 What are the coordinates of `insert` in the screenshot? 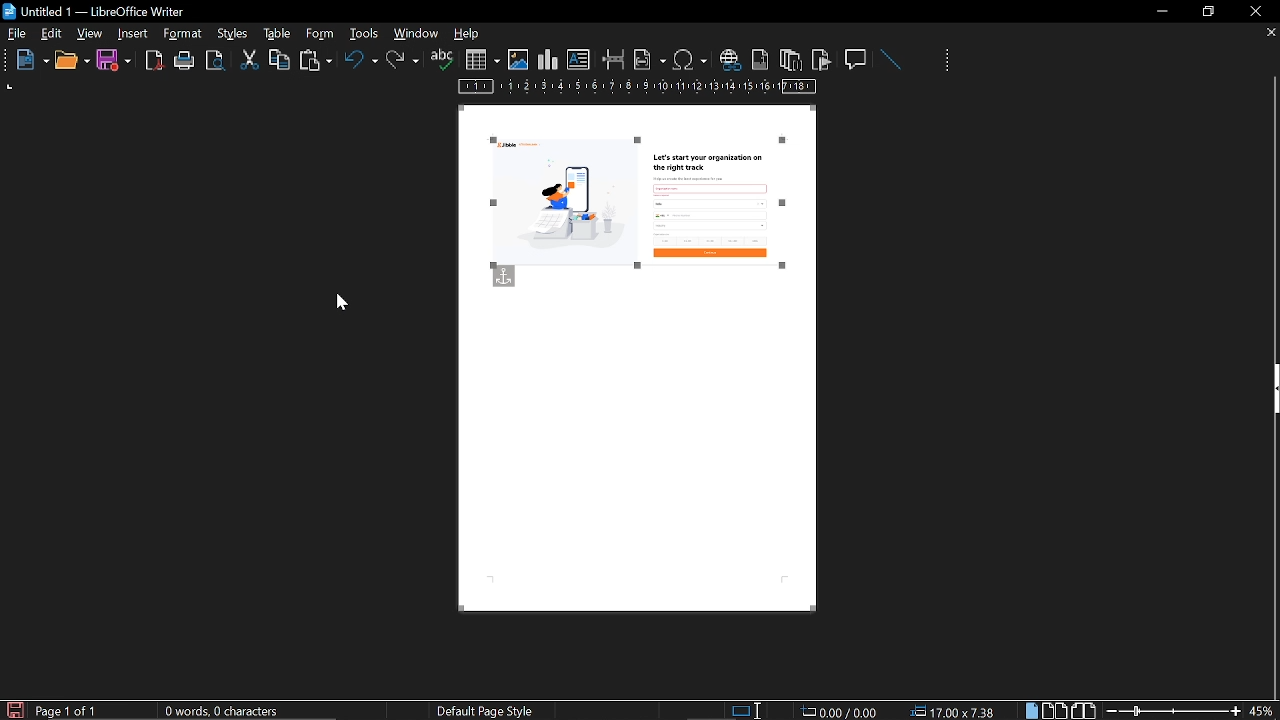 It's located at (134, 34).